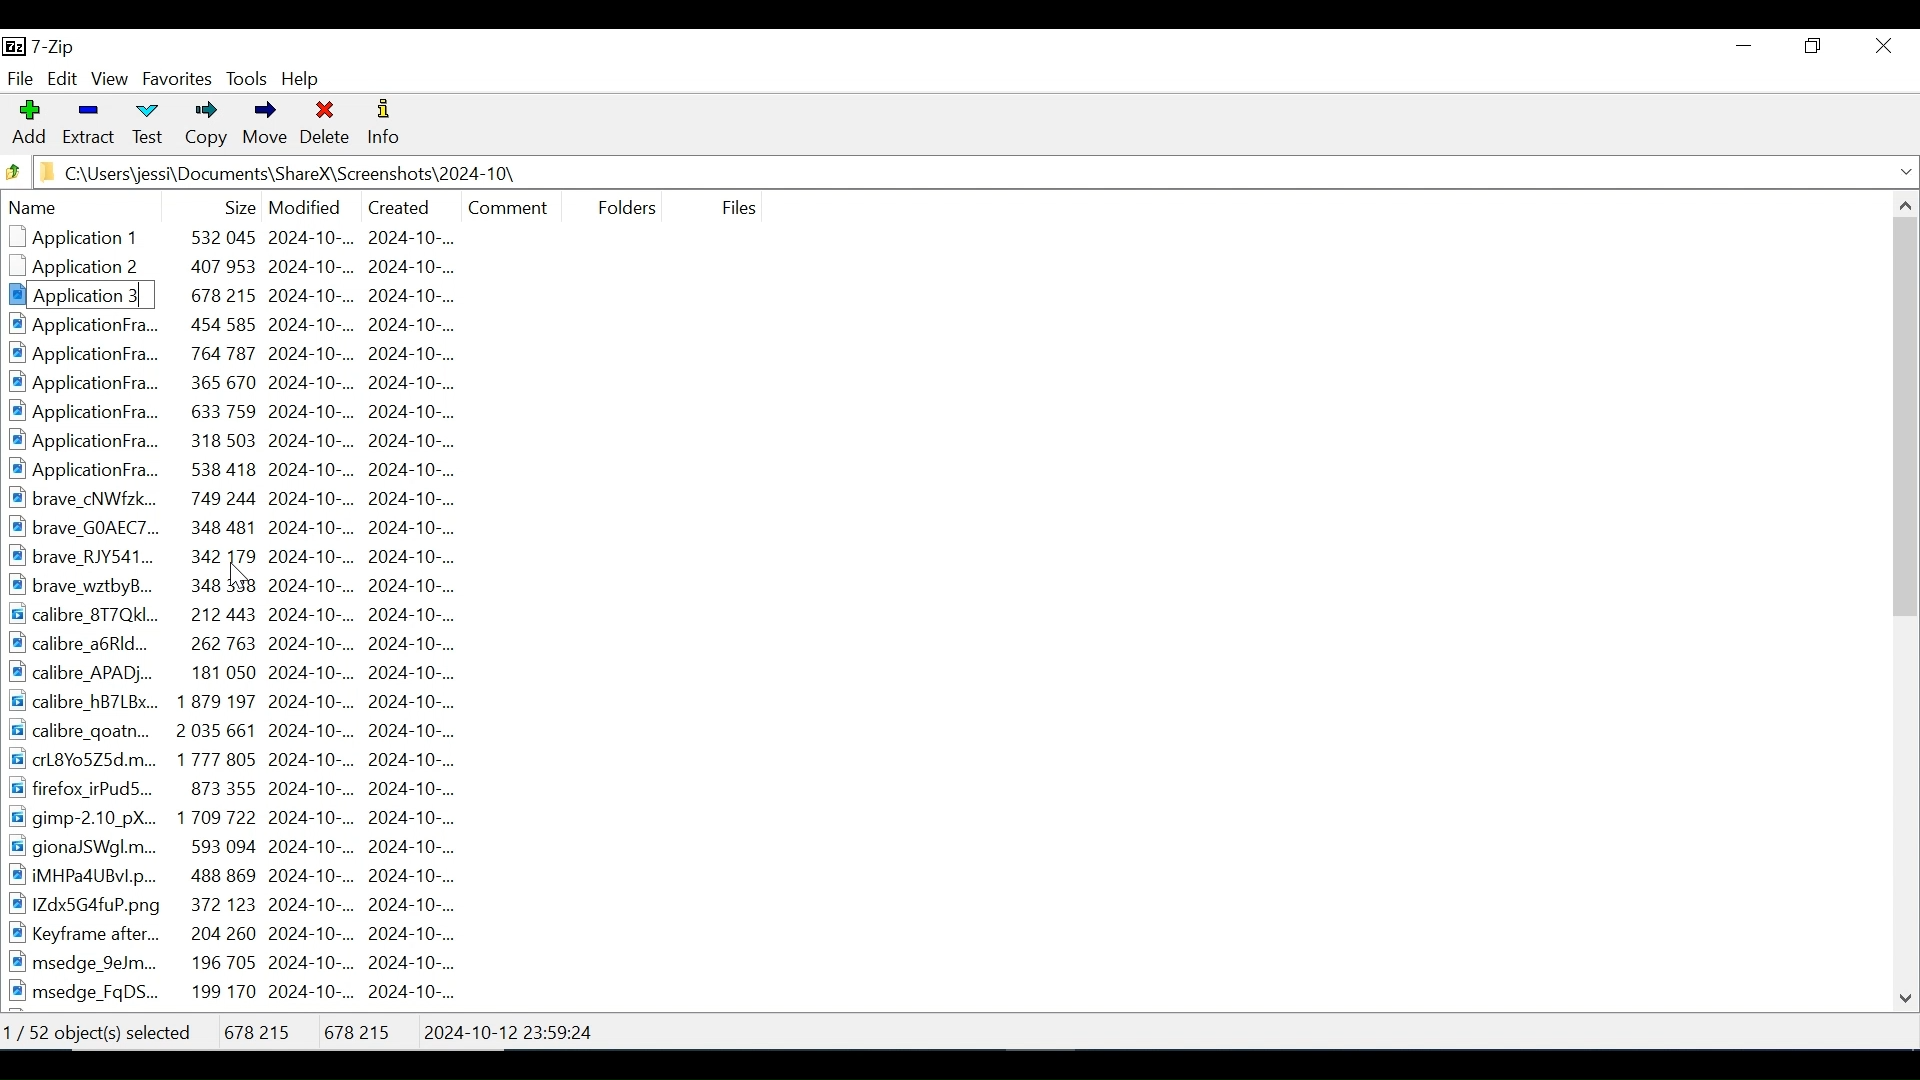 The image size is (1920, 1080). What do you see at coordinates (248, 79) in the screenshot?
I see `Tools` at bounding box center [248, 79].